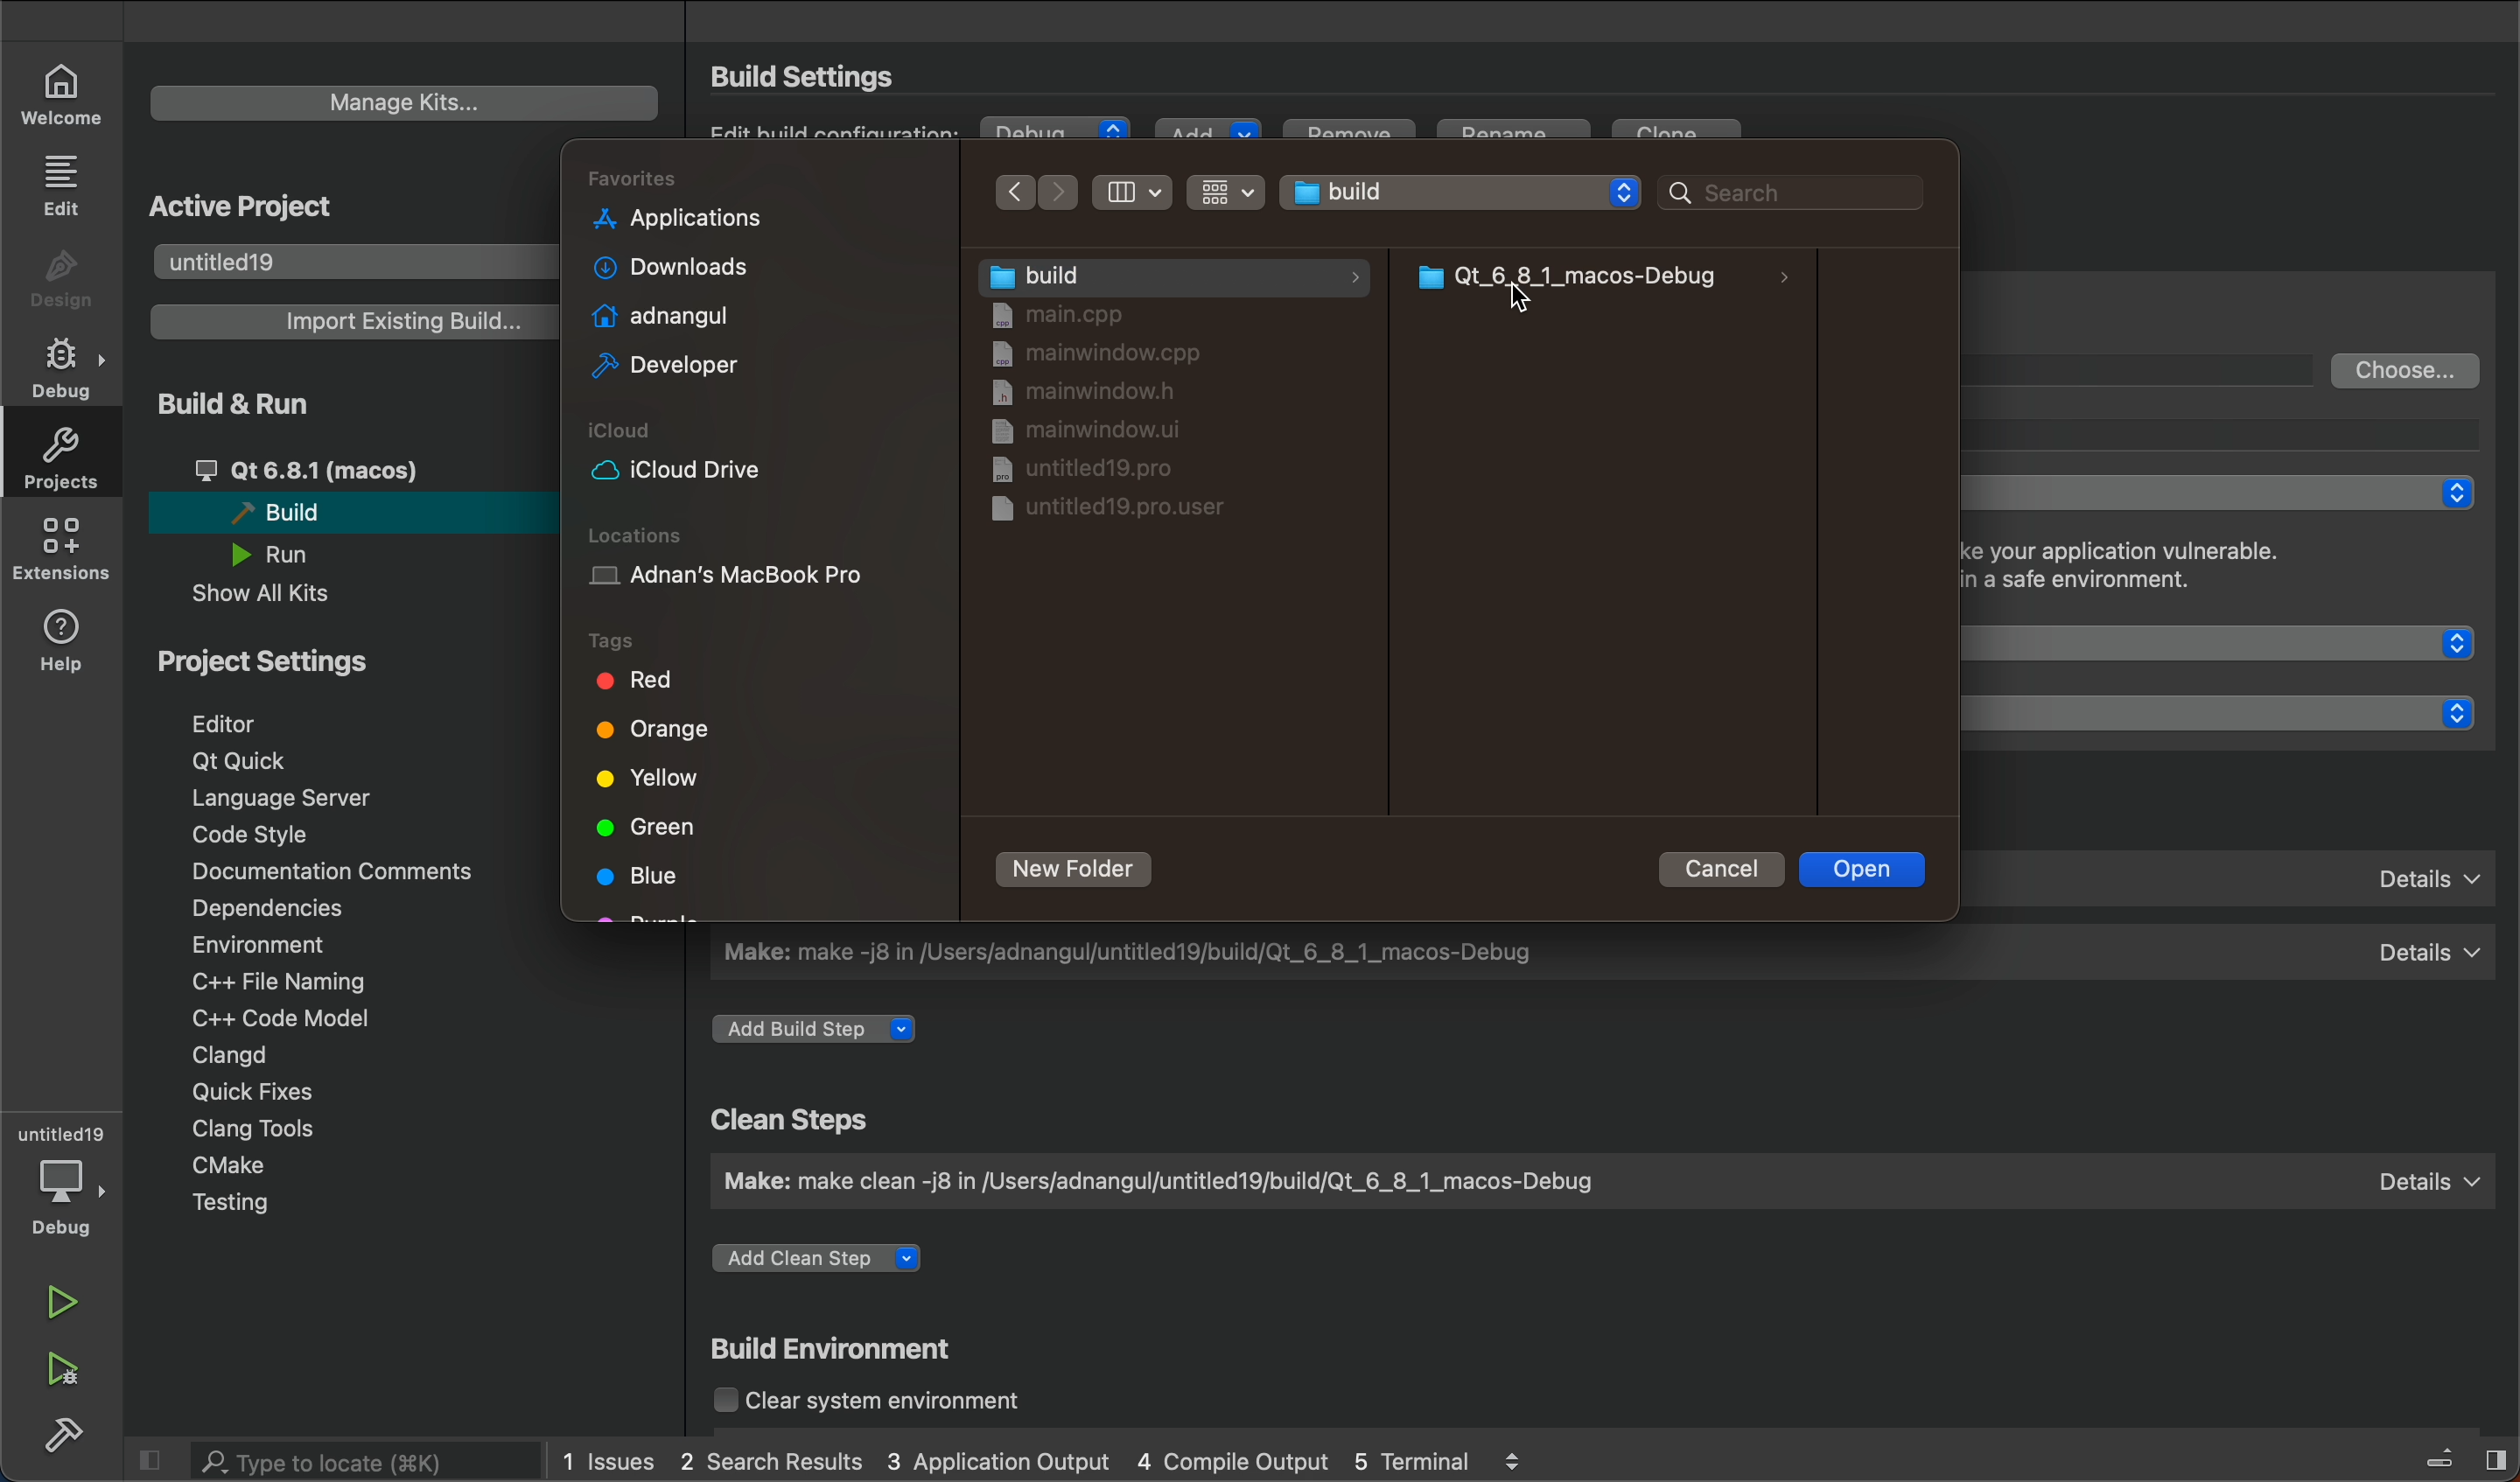 This screenshot has height=1482, width=2520. I want to click on editor, so click(254, 722).